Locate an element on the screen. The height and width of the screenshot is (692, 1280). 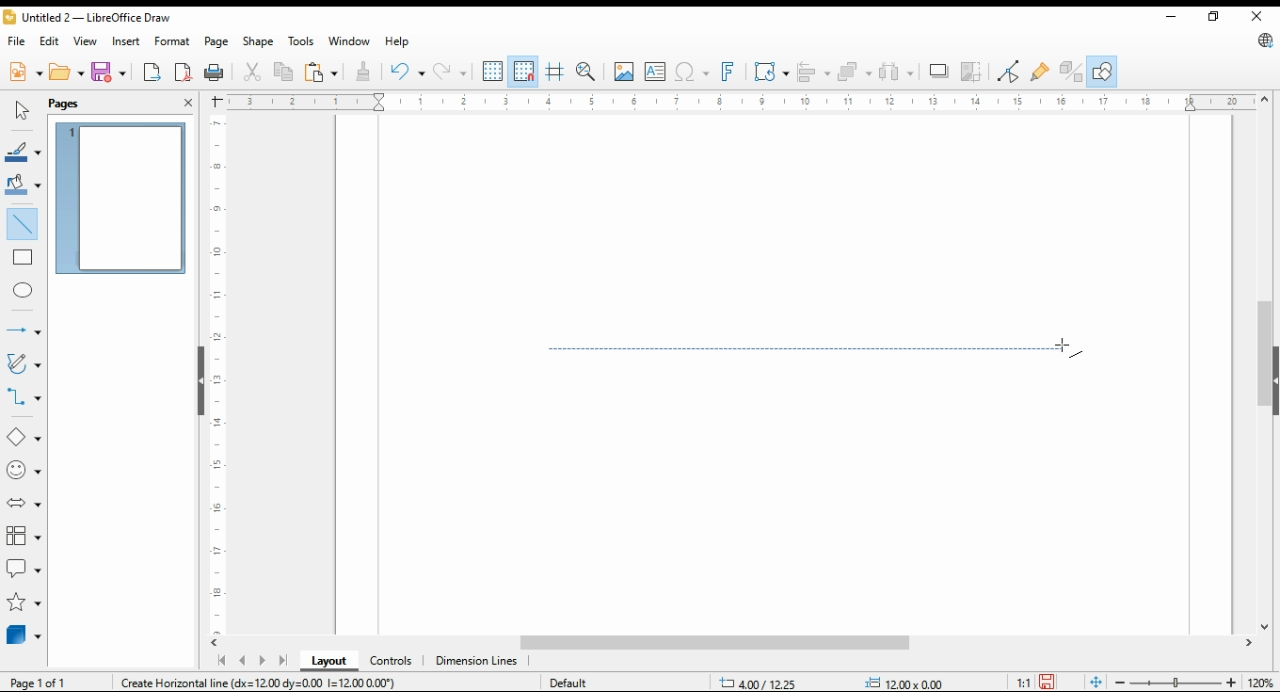
ellipse is located at coordinates (24, 291).